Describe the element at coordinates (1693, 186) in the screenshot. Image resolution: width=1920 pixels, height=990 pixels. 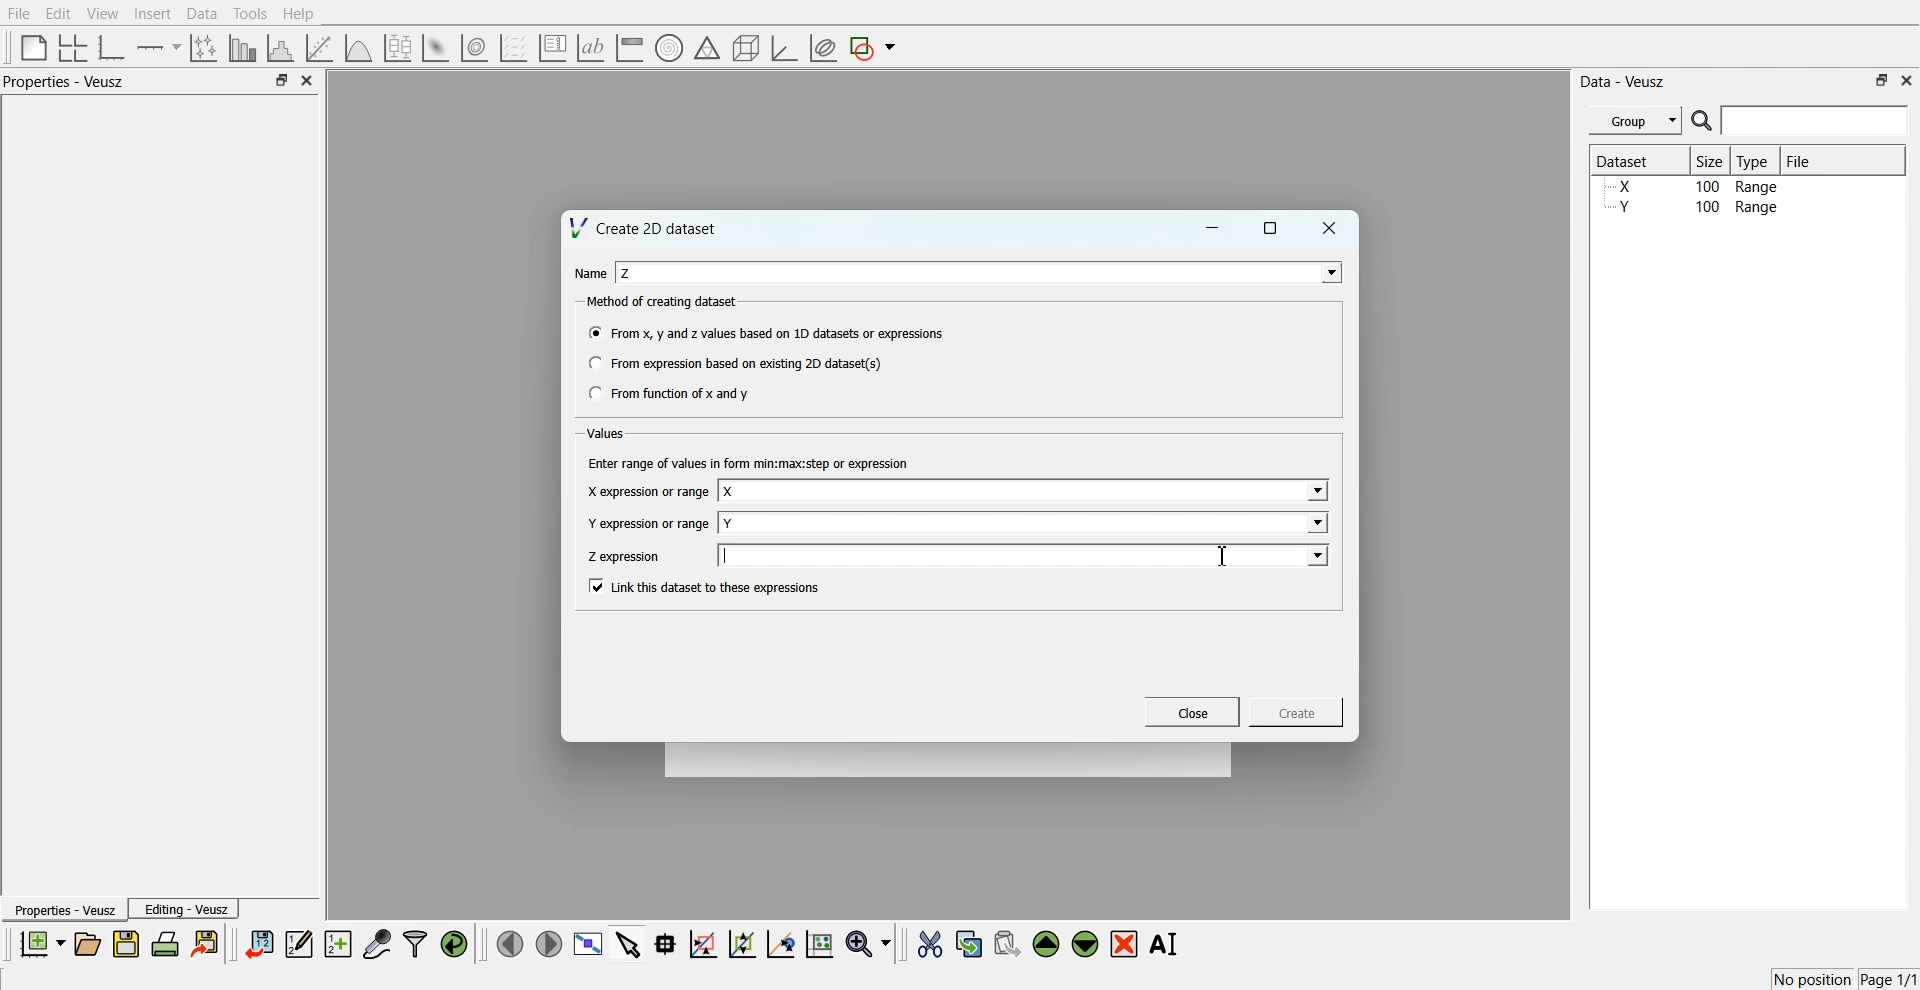
I see `X 100 Range` at that location.